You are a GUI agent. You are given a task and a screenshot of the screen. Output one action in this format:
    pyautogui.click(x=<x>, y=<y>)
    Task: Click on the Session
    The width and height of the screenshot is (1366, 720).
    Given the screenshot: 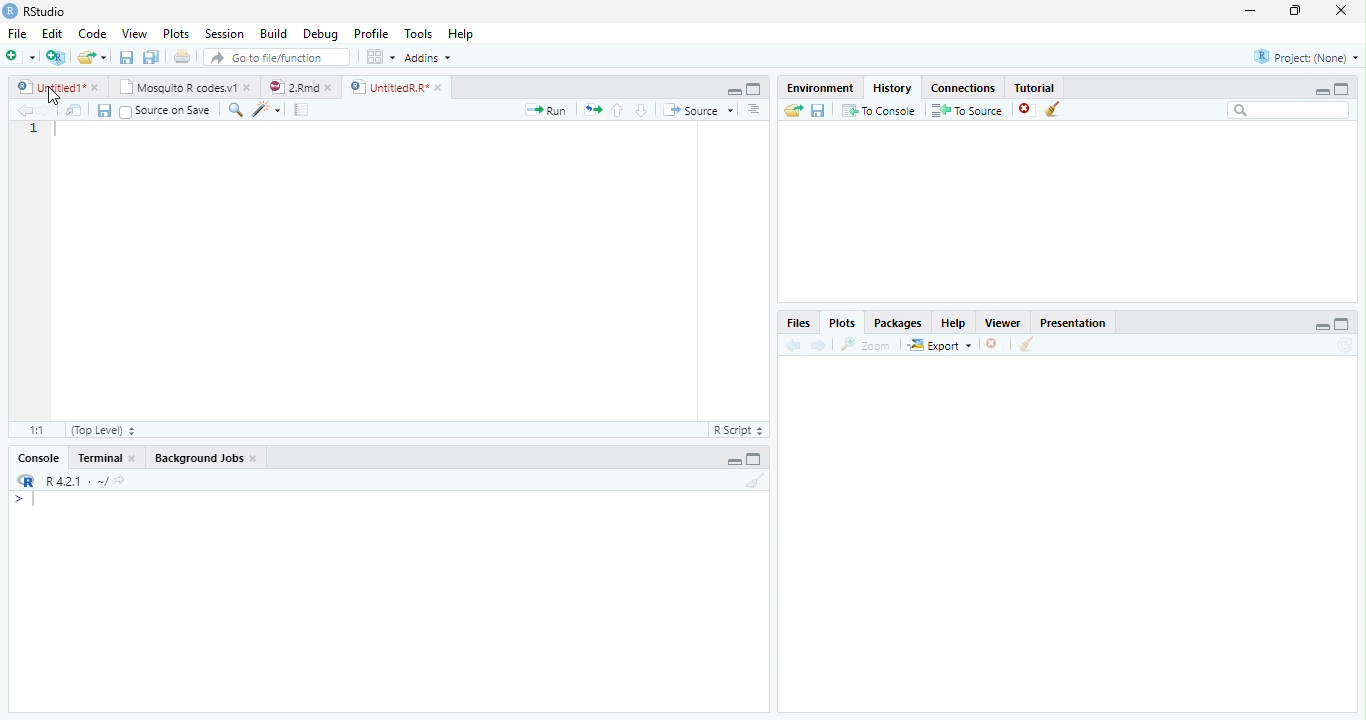 What is the action you would take?
    pyautogui.click(x=226, y=33)
    